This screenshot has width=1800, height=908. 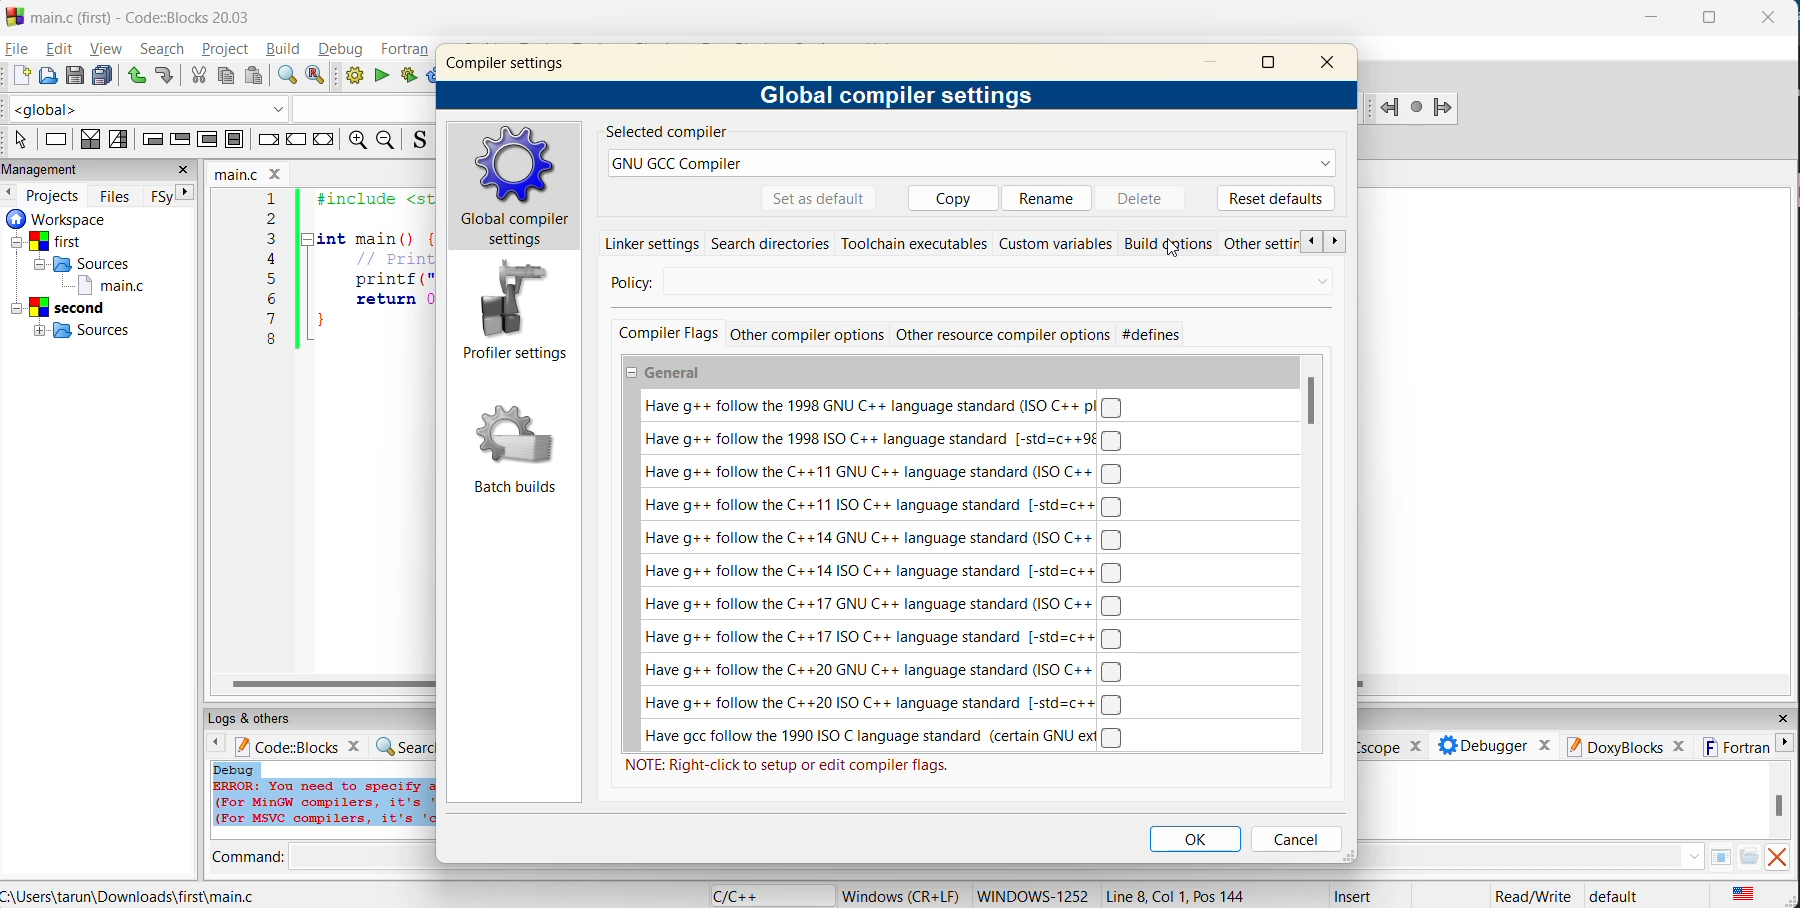 I want to click on block instruction, so click(x=234, y=140).